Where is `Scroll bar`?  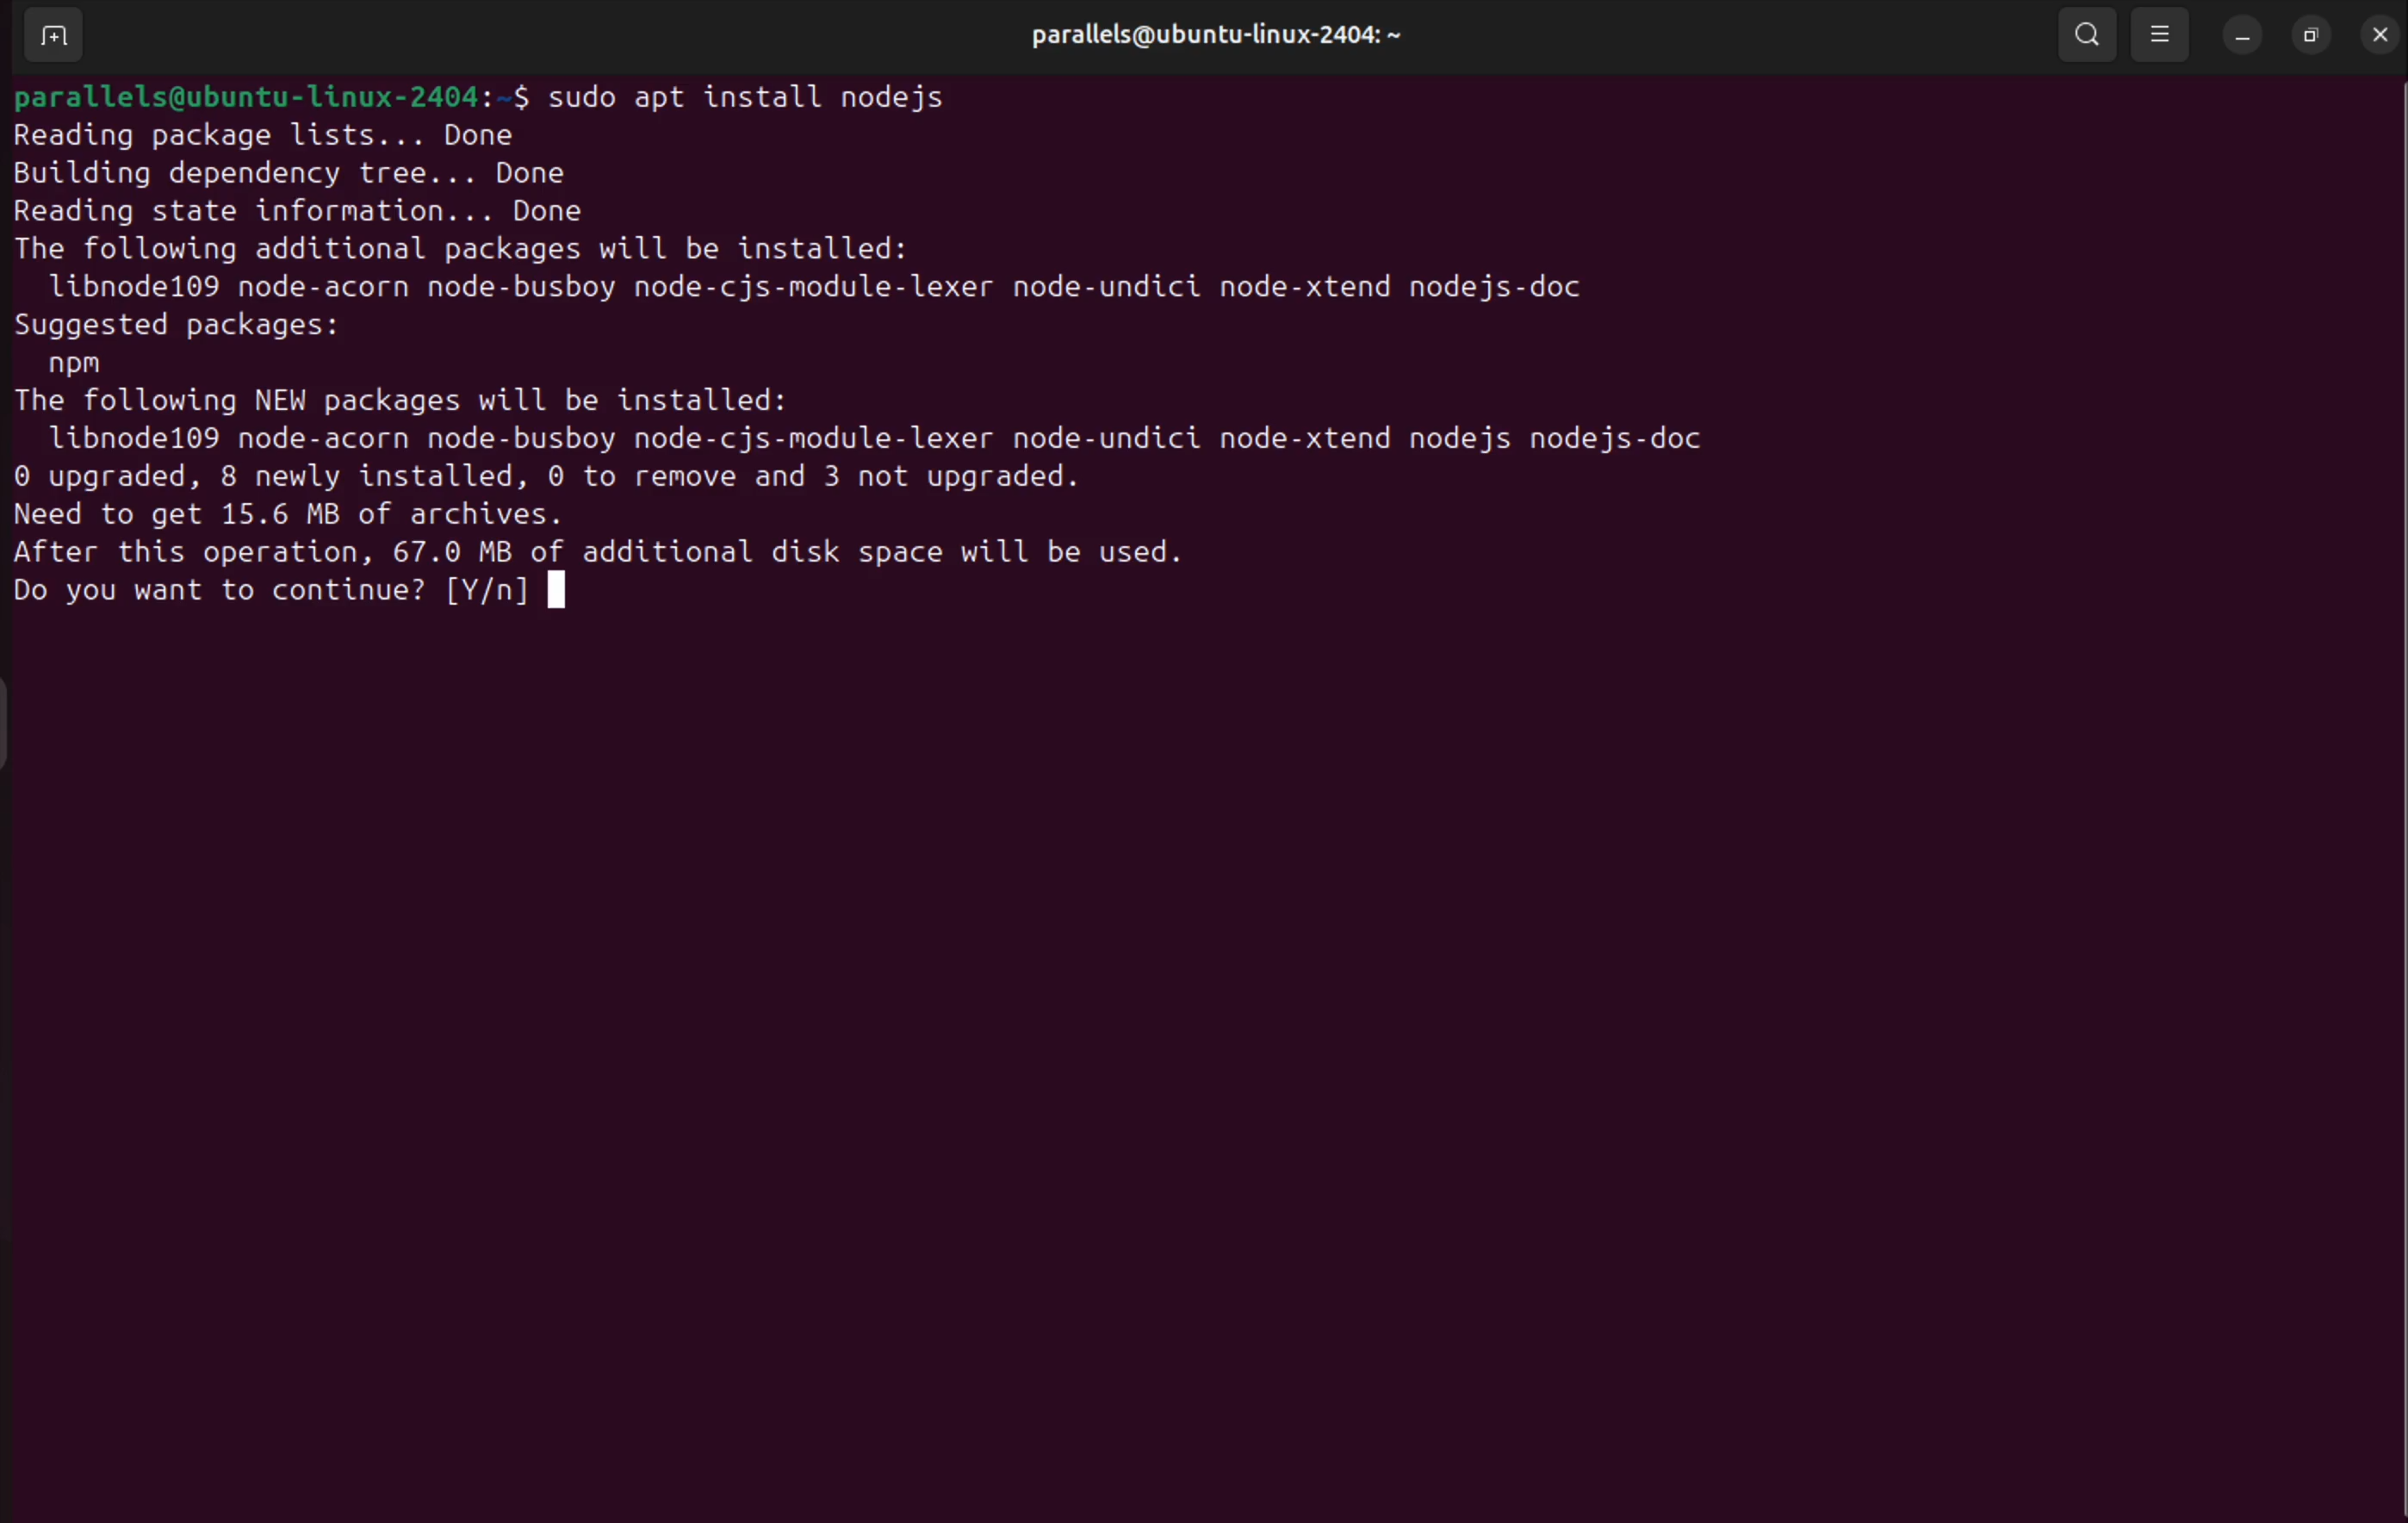
Scroll bar is located at coordinates (2393, 800).